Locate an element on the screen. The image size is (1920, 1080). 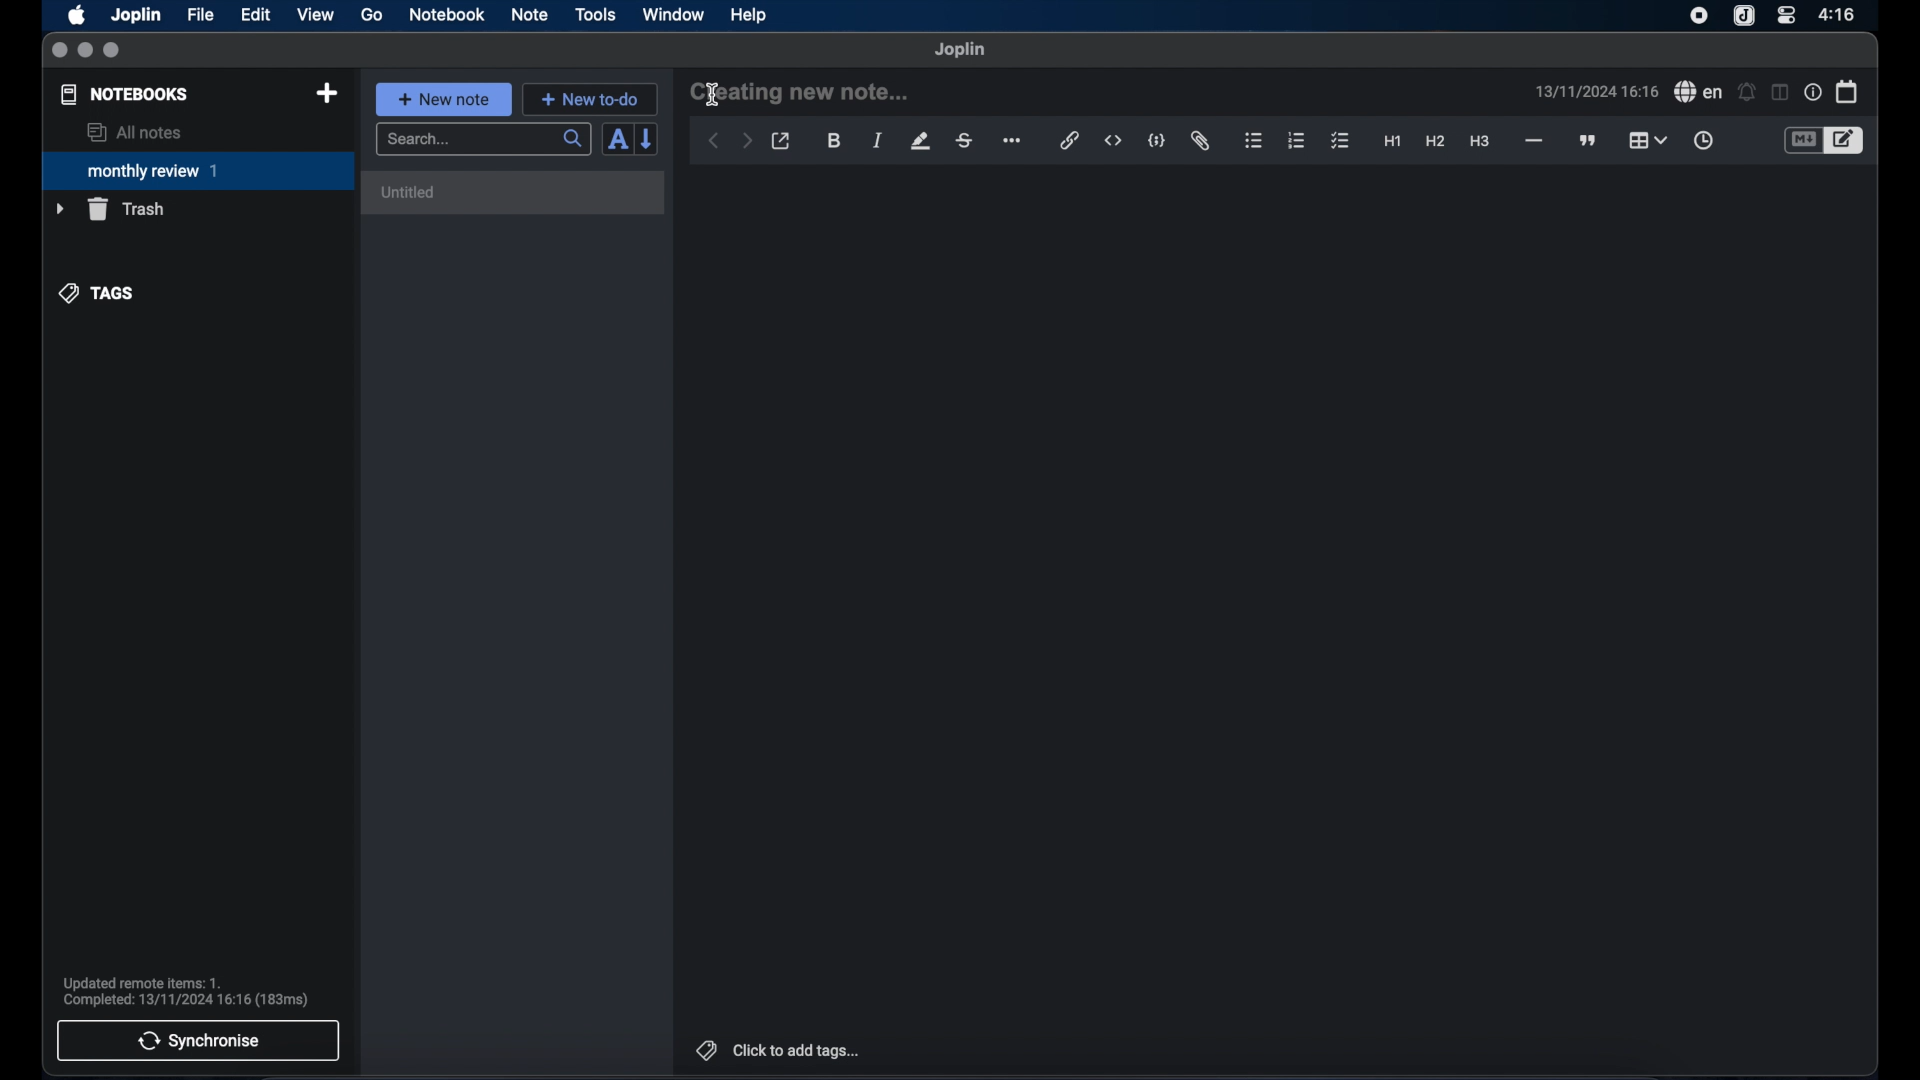
synchronise is located at coordinates (198, 1040).